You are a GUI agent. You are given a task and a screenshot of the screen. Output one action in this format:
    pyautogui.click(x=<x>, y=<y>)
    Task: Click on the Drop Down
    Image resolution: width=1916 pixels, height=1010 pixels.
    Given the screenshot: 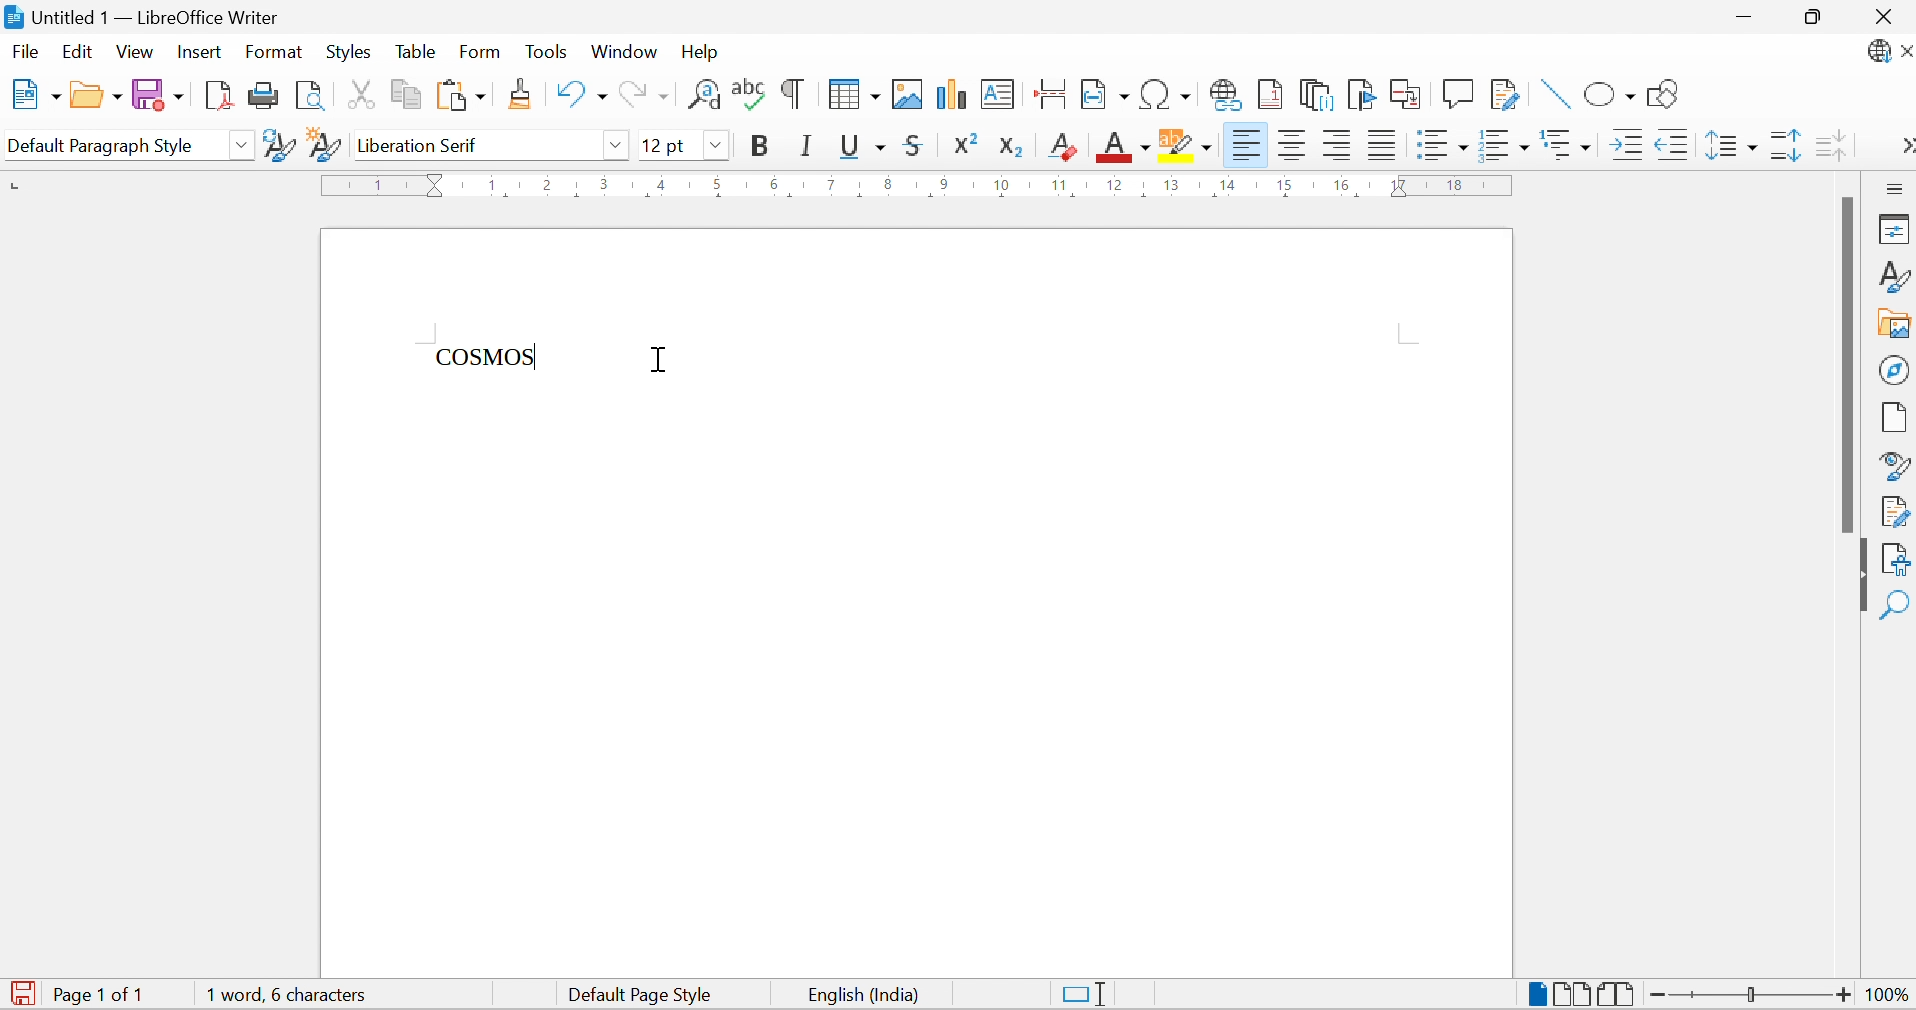 What is the action you would take?
    pyautogui.click(x=615, y=144)
    